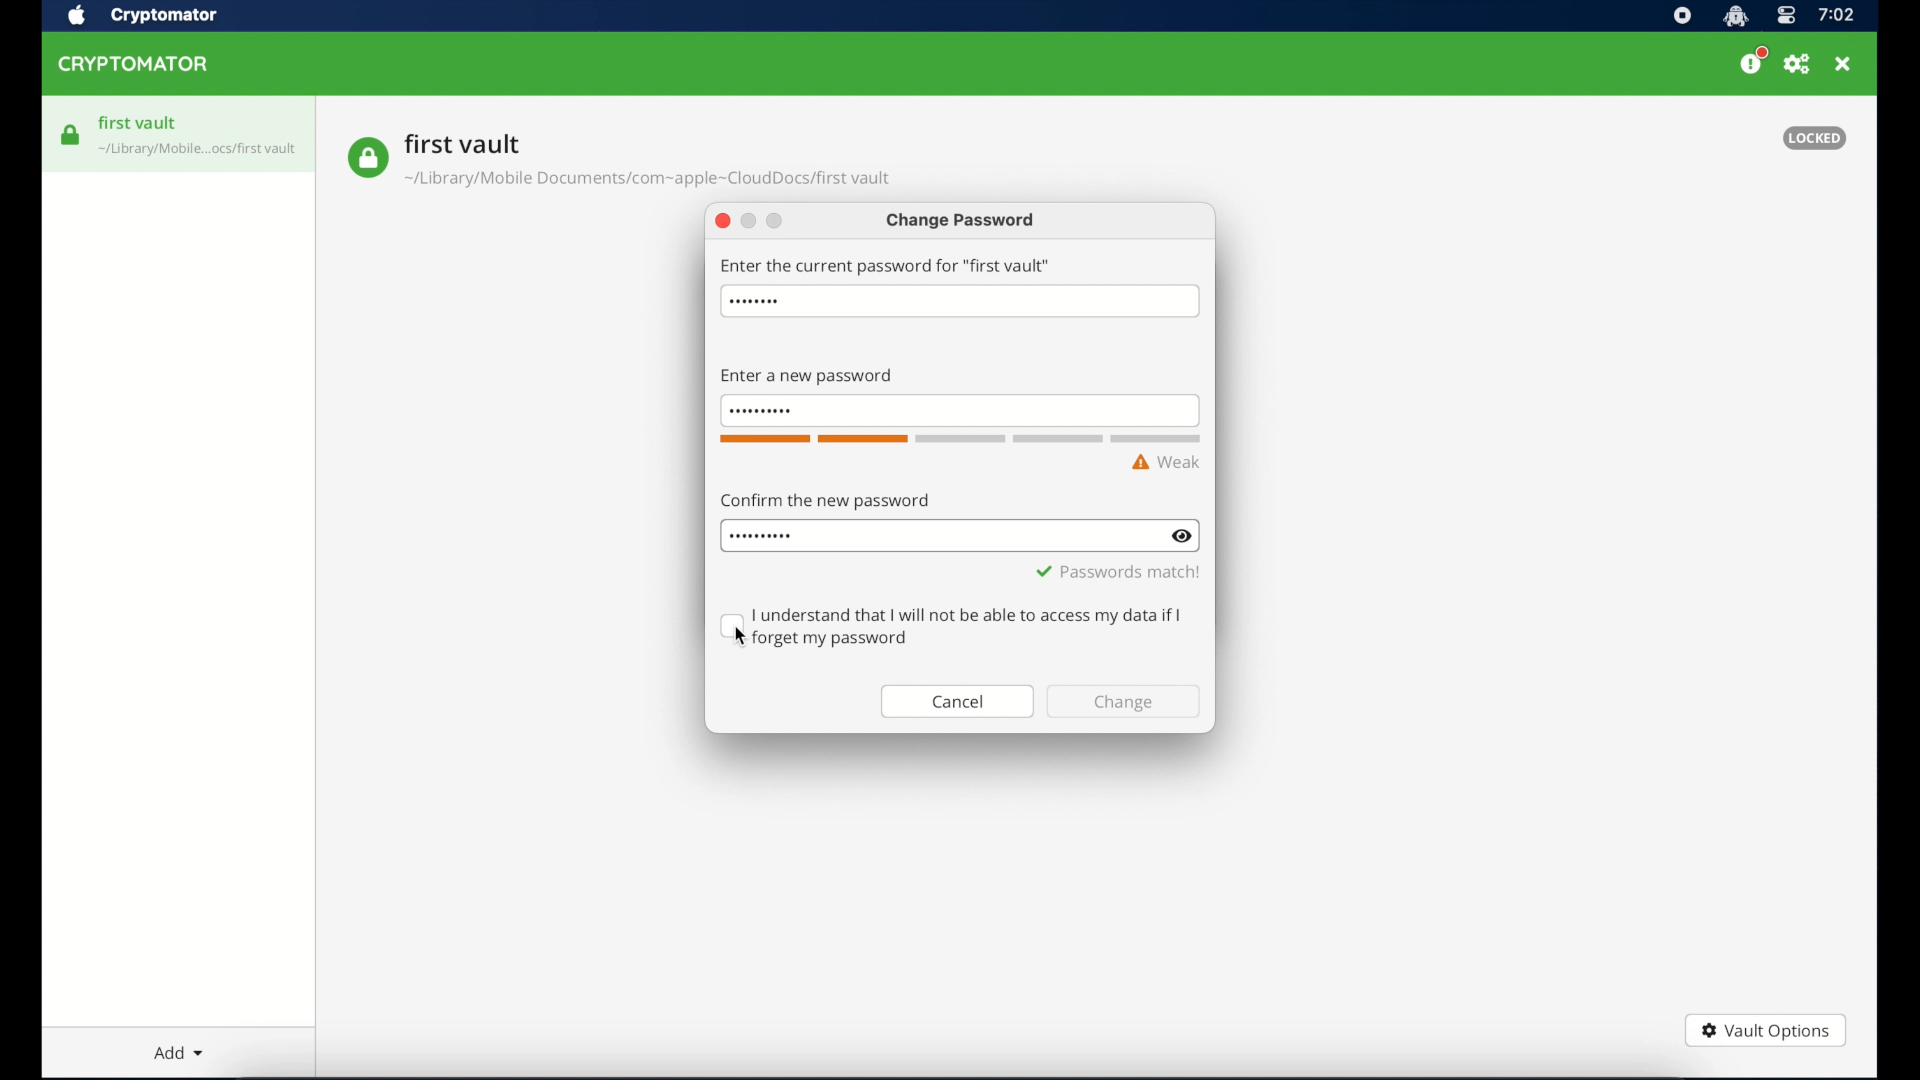 Image resolution: width=1920 pixels, height=1080 pixels. I want to click on enter the current password for first vault, so click(885, 265).